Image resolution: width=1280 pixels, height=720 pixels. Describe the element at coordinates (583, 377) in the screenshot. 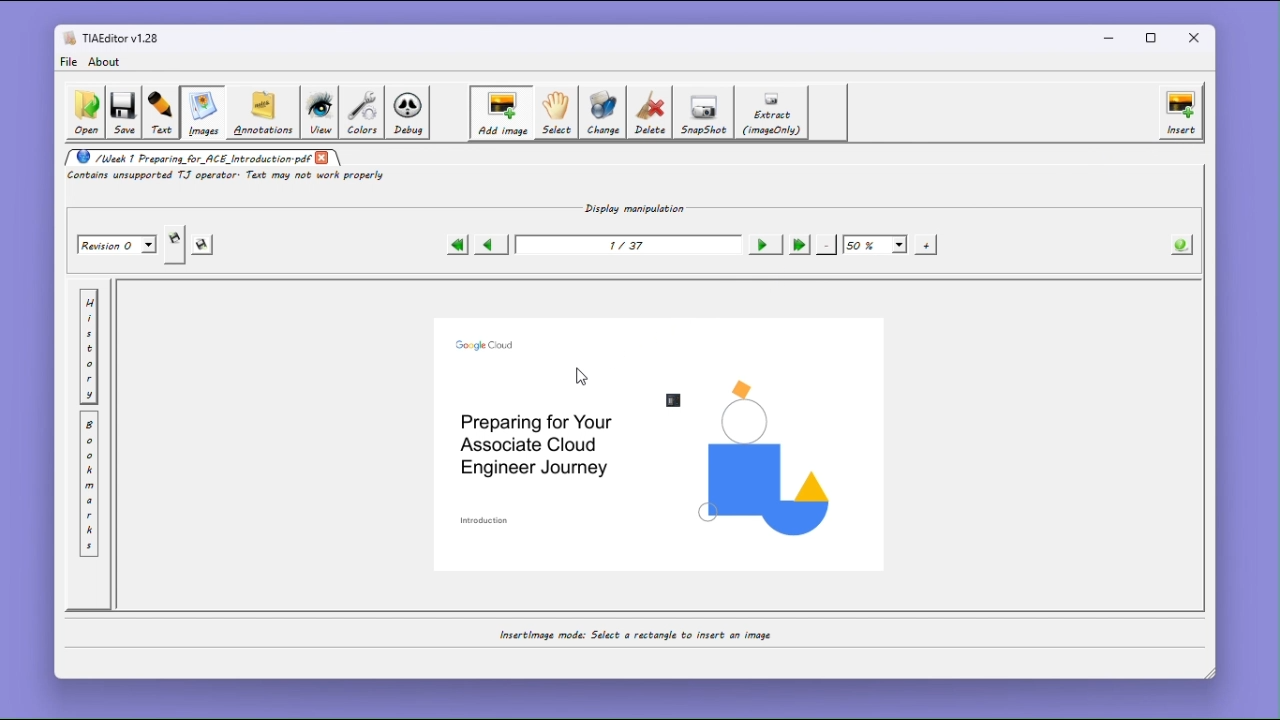

I see `cursor` at that location.